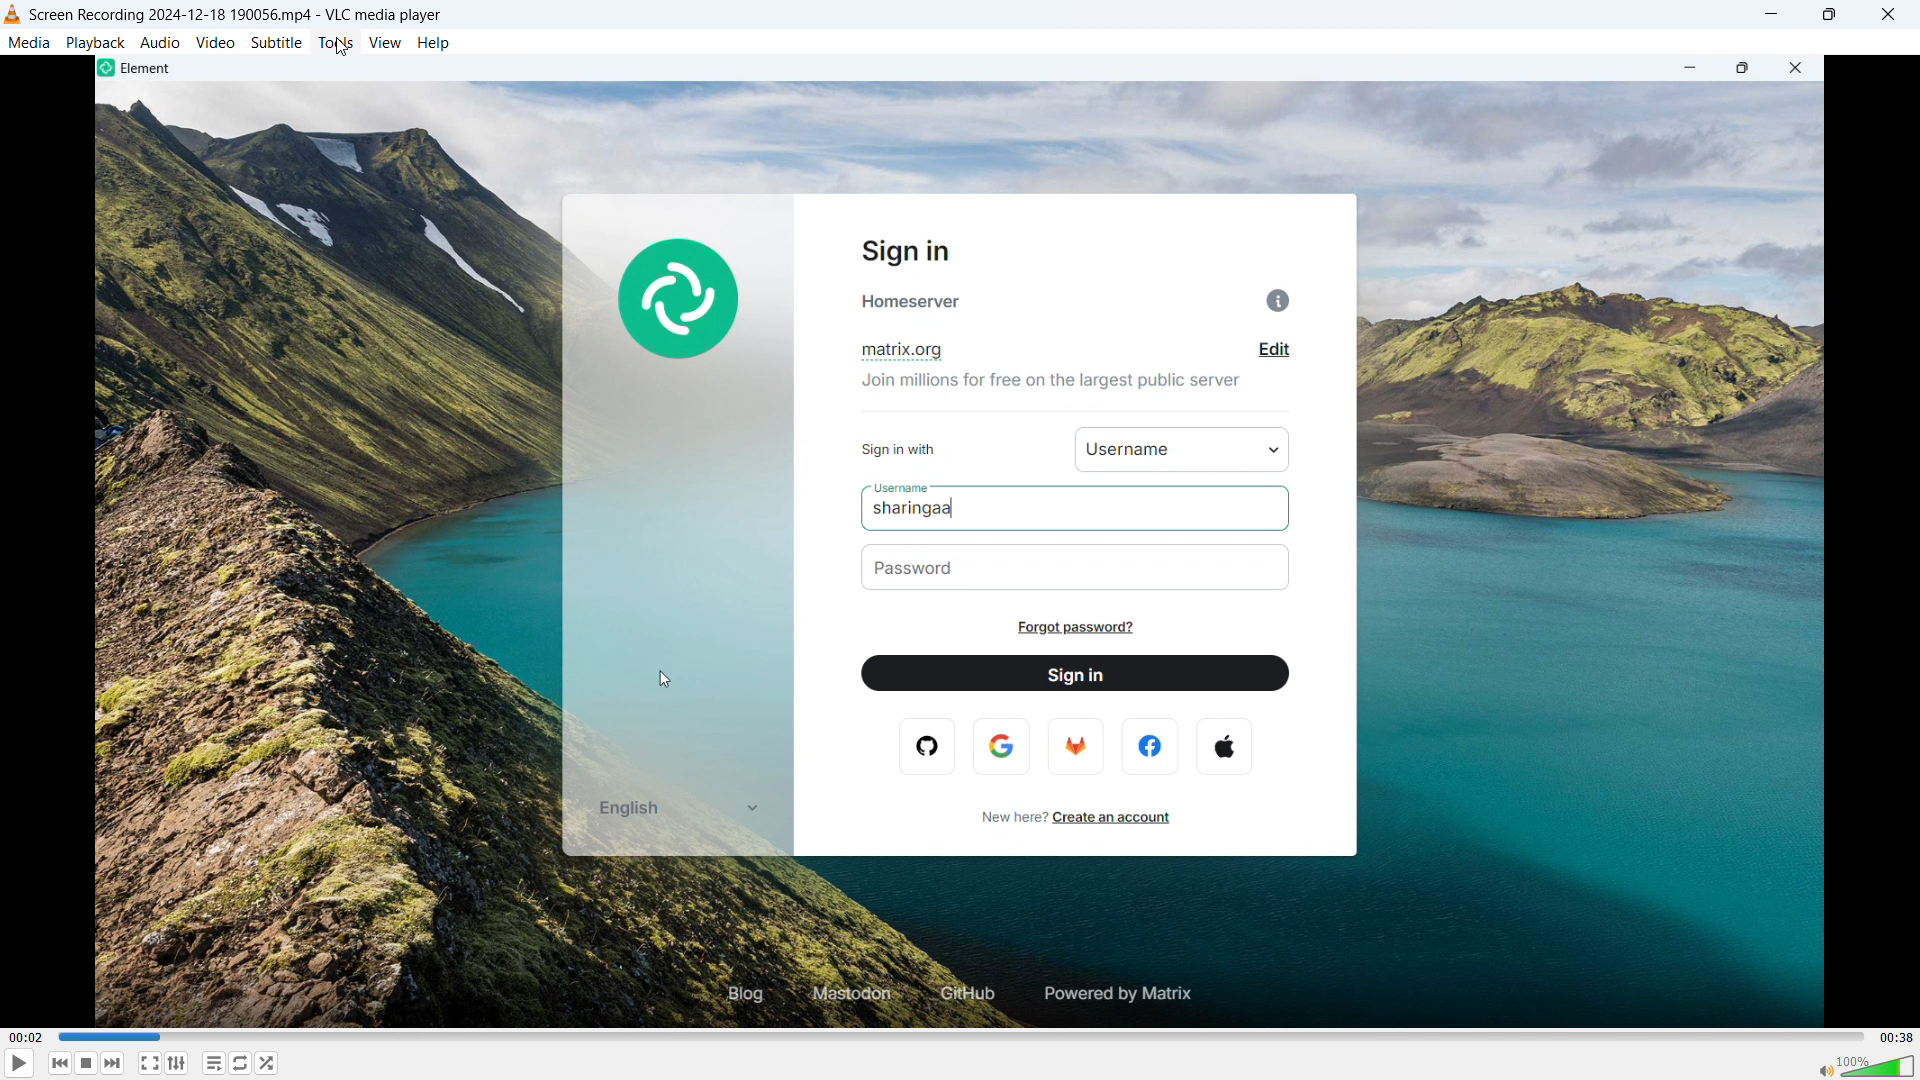  Describe the element at coordinates (1690, 69) in the screenshot. I see `minimize` at that location.